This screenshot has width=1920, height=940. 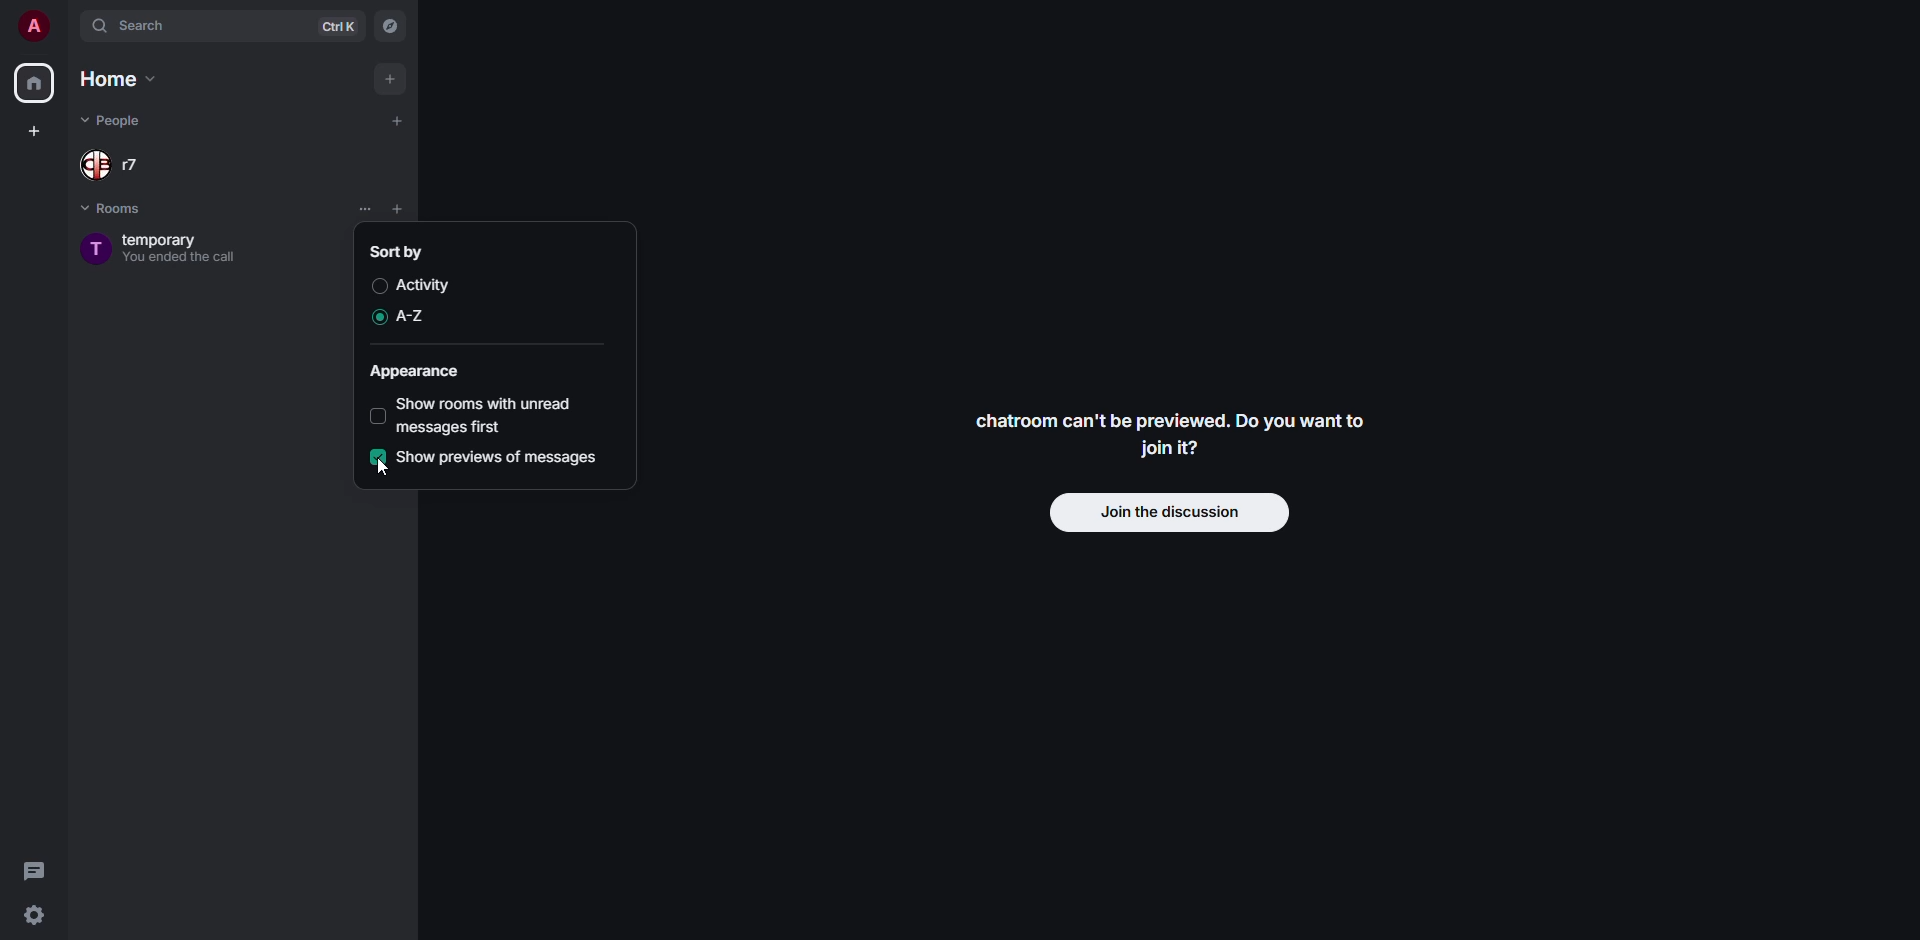 I want to click on add, so click(x=390, y=77).